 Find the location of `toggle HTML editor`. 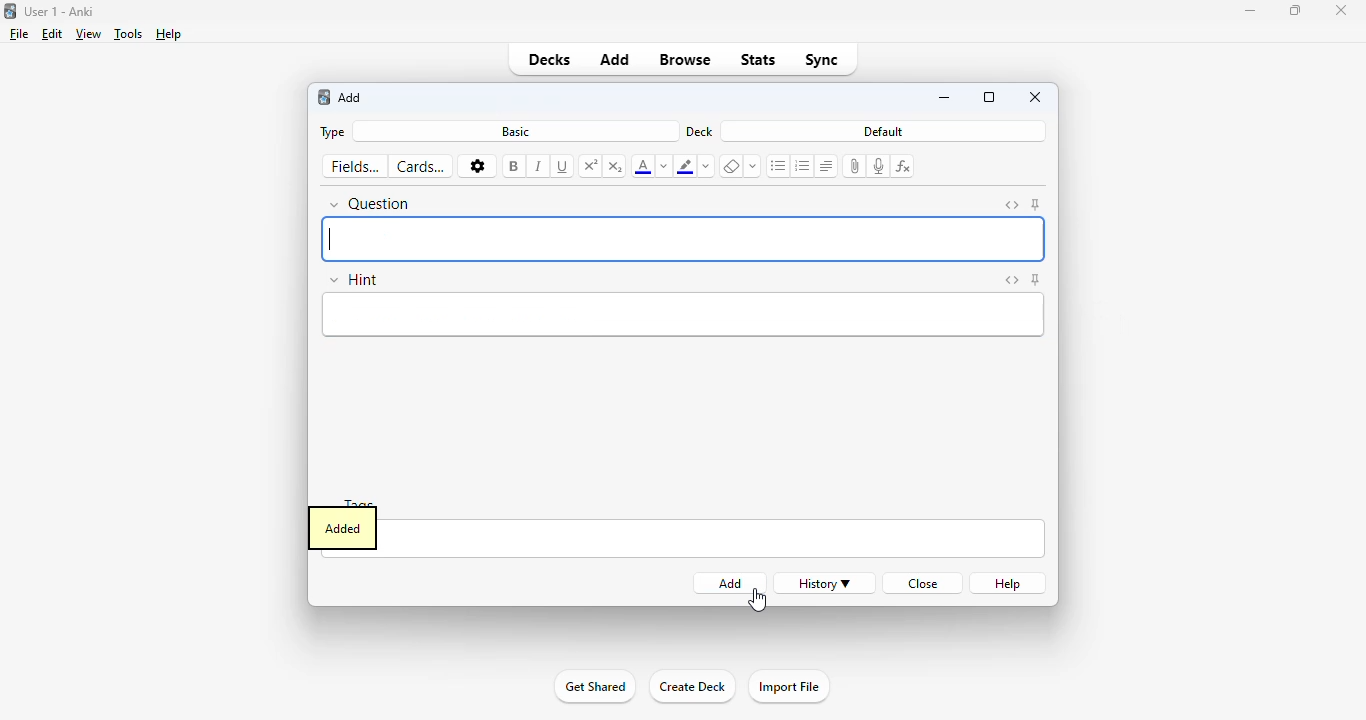

toggle HTML editor is located at coordinates (1013, 280).